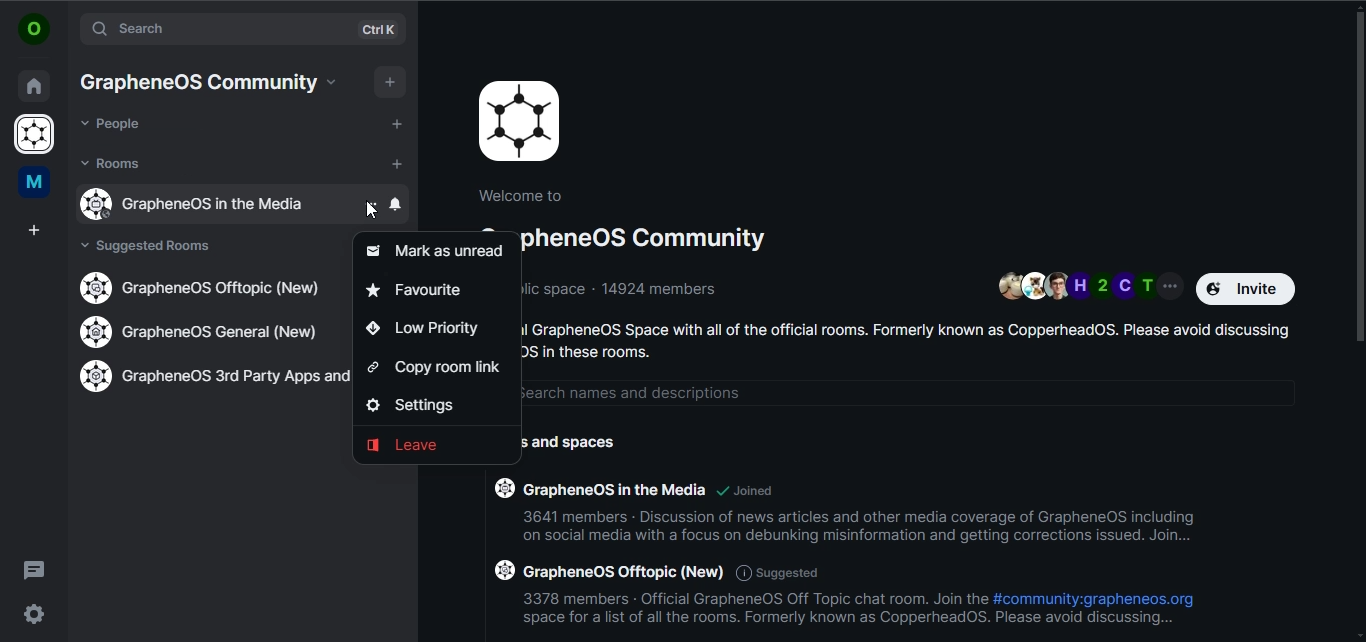 Image resolution: width=1366 pixels, height=642 pixels. Describe the element at coordinates (400, 165) in the screenshot. I see `add room` at that location.